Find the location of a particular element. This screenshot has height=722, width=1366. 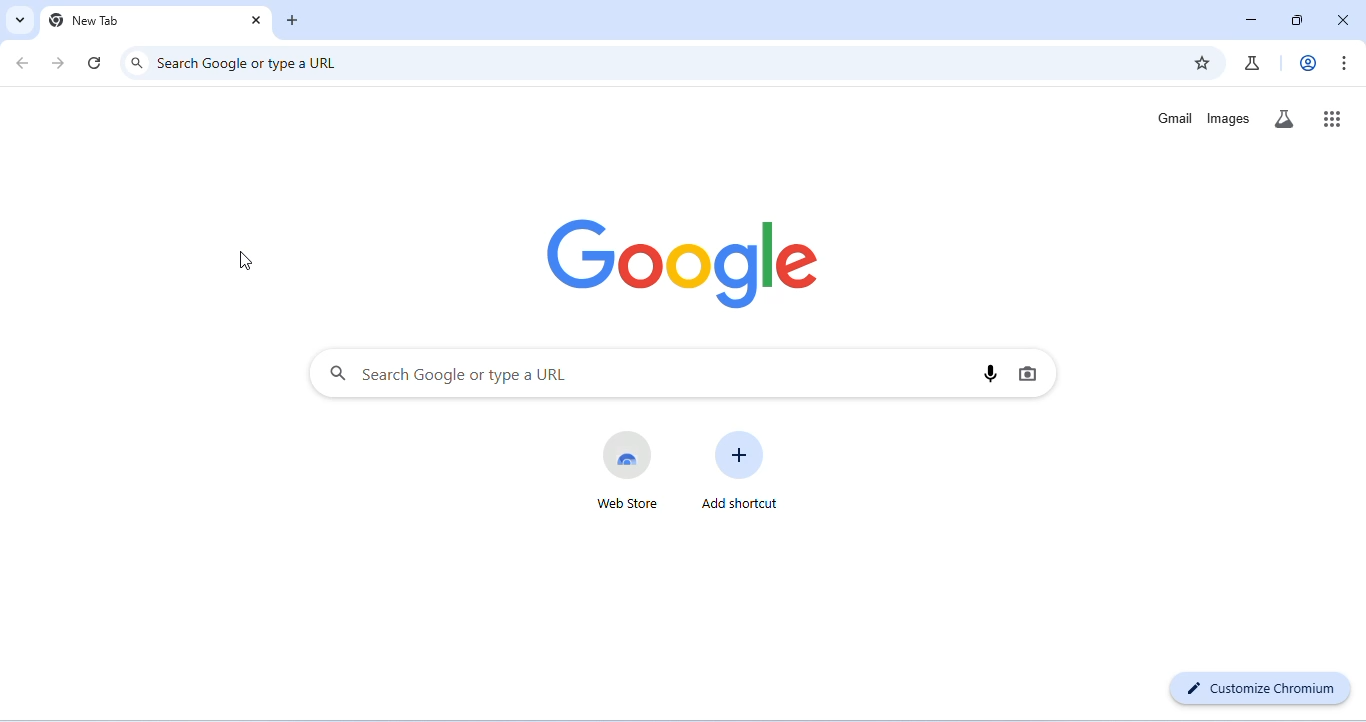

cursor is located at coordinates (247, 258).